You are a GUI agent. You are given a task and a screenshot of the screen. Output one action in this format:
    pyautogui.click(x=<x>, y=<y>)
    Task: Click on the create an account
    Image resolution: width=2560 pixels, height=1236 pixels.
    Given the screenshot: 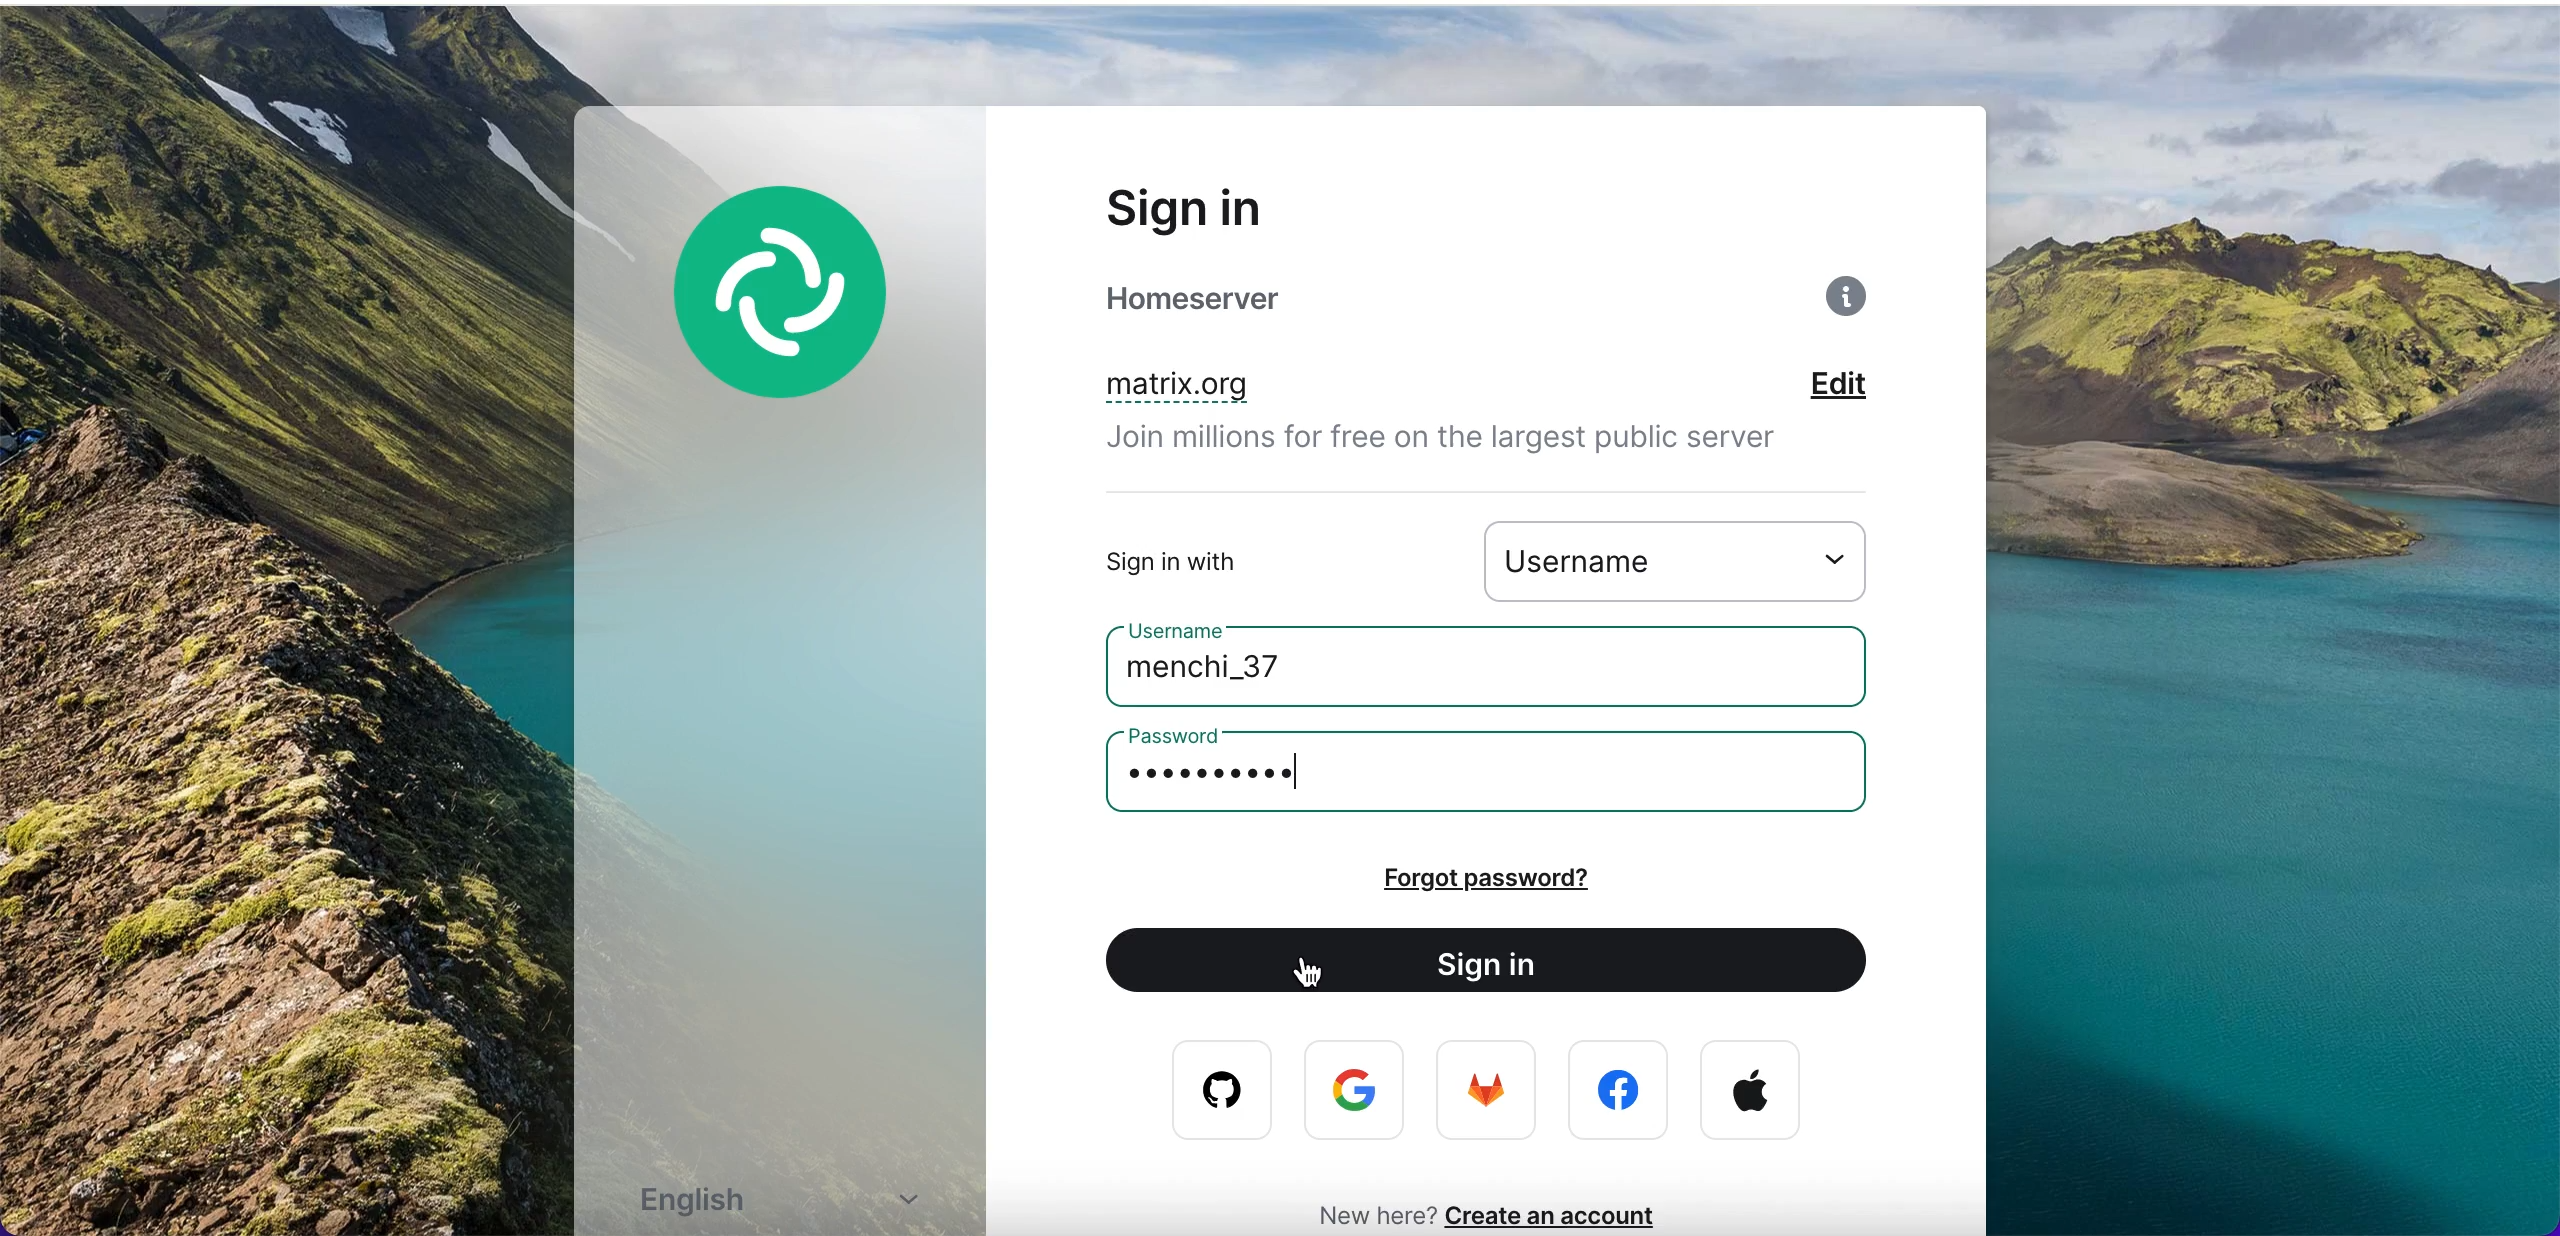 What is the action you would take?
    pyautogui.click(x=1563, y=1215)
    